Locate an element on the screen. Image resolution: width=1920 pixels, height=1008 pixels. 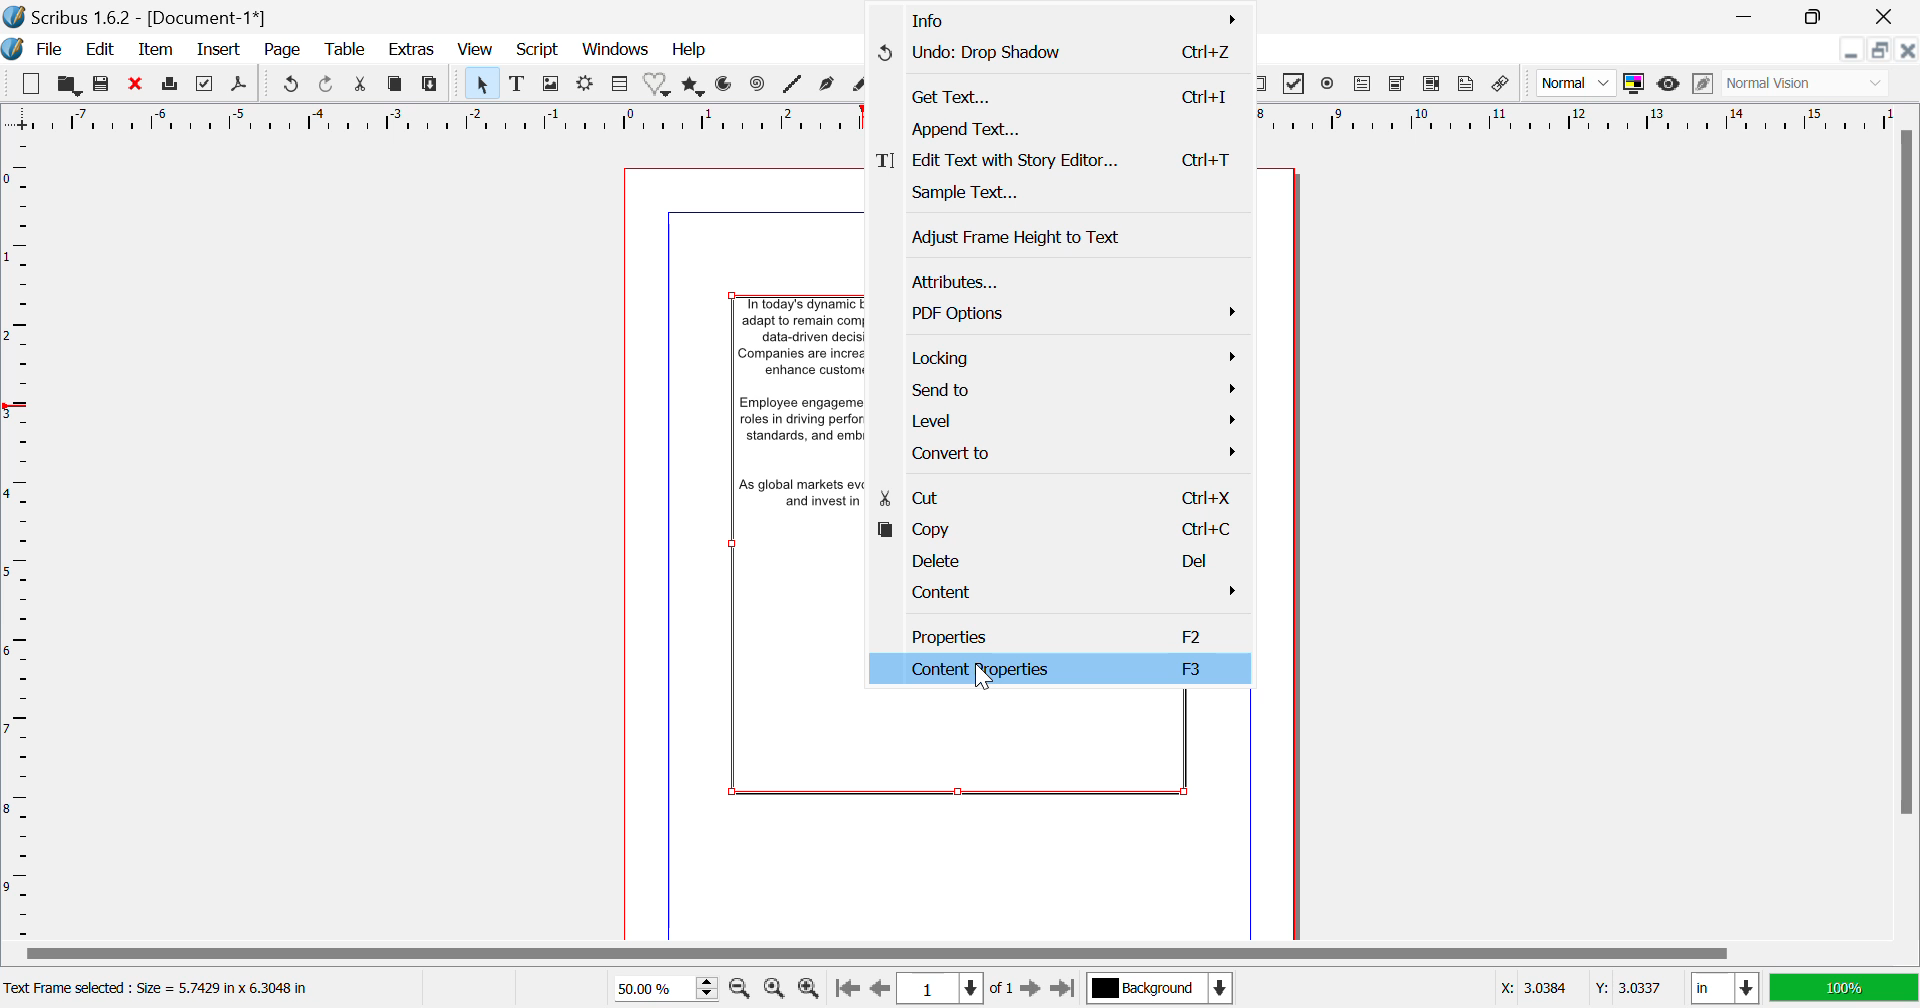
Pdf Combo box is located at coordinates (1398, 81).